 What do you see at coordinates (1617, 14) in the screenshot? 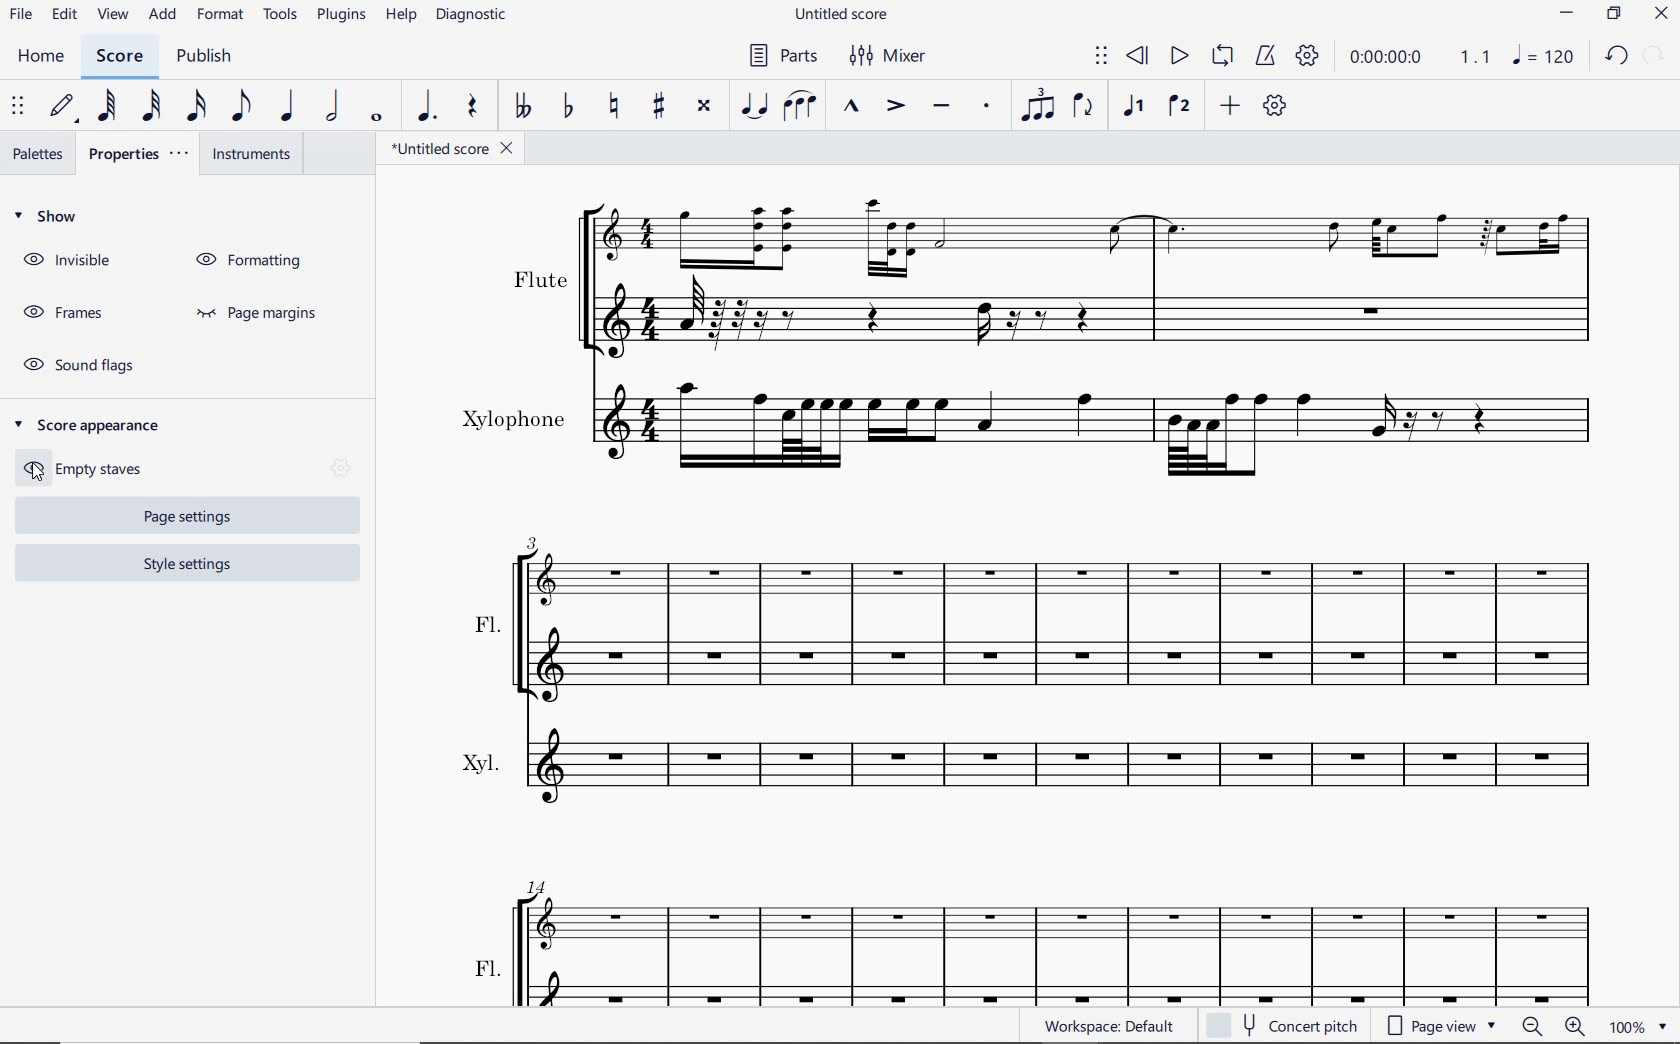
I see `RESTORE DOWN` at bounding box center [1617, 14].